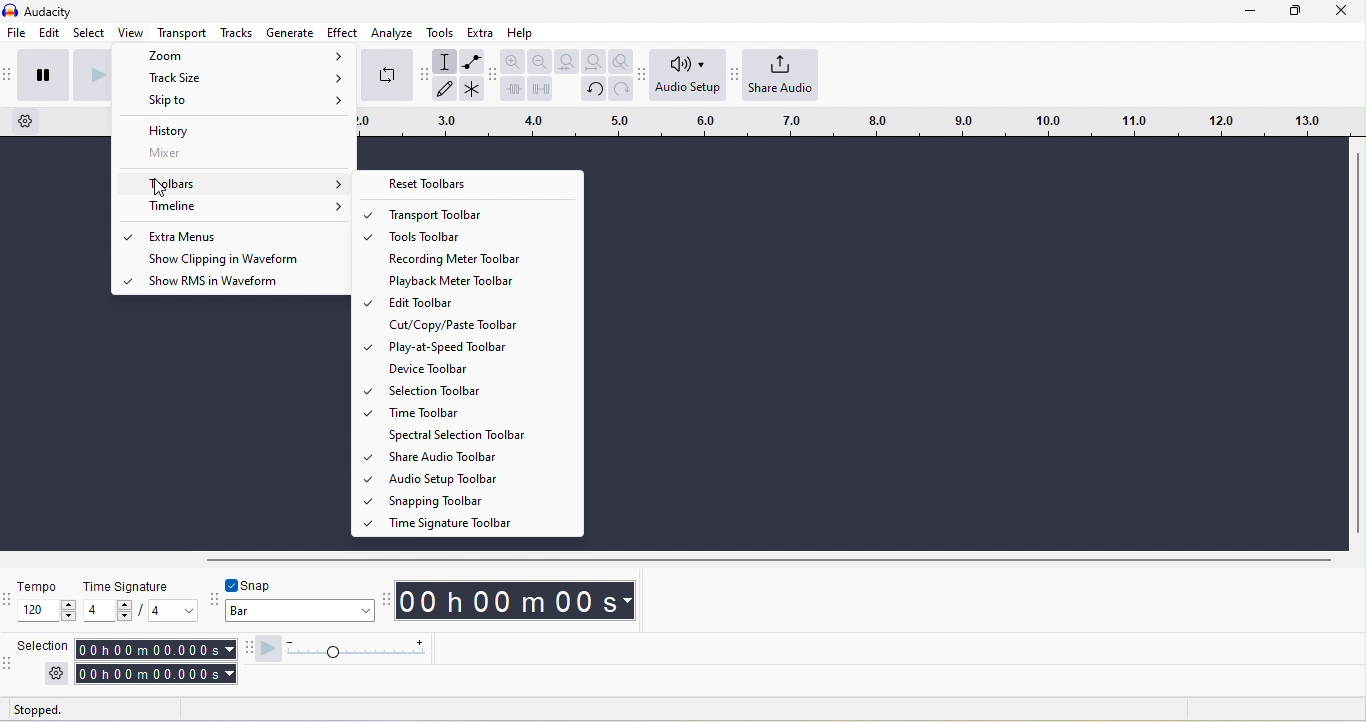 This screenshot has height=722, width=1366. What do you see at coordinates (48, 12) in the screenshot?
I see `audacity` at bounding box center [48, 12].